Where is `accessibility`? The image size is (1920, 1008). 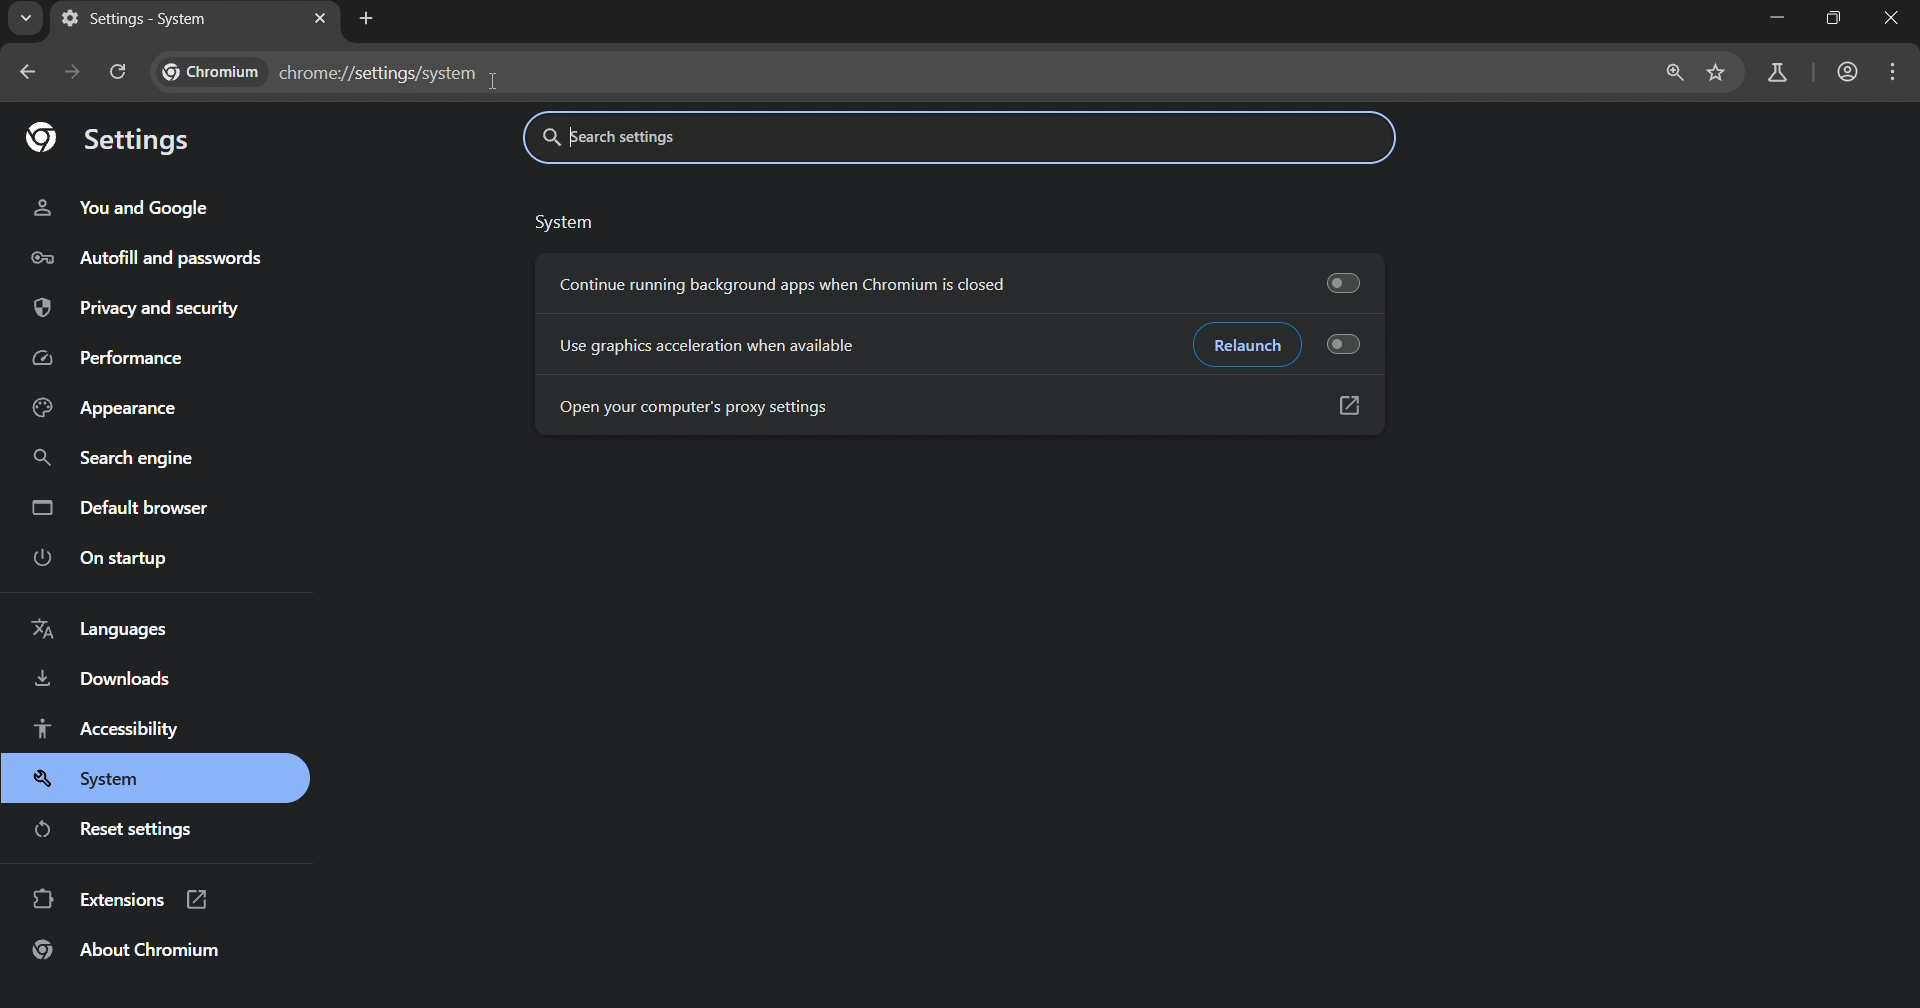 accessibility is located at coordinates (109, 730).